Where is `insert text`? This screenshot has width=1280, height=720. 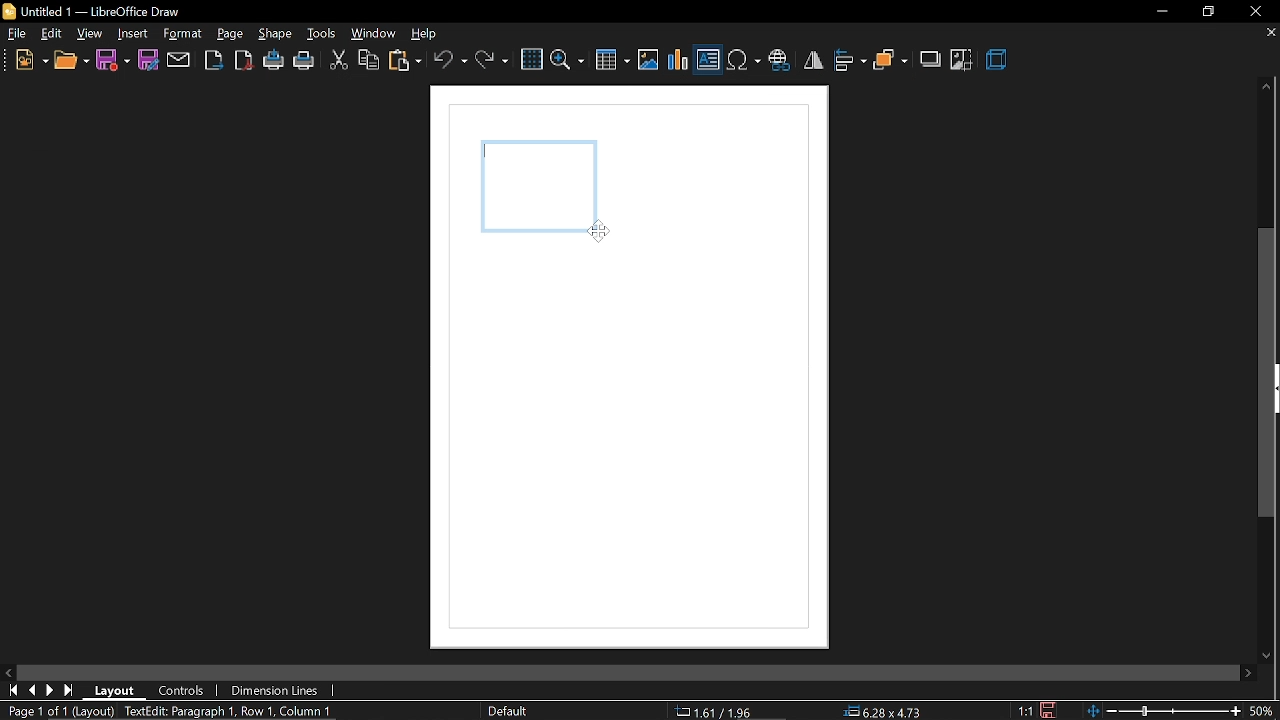 insert text is located at coordinates (708, 62).